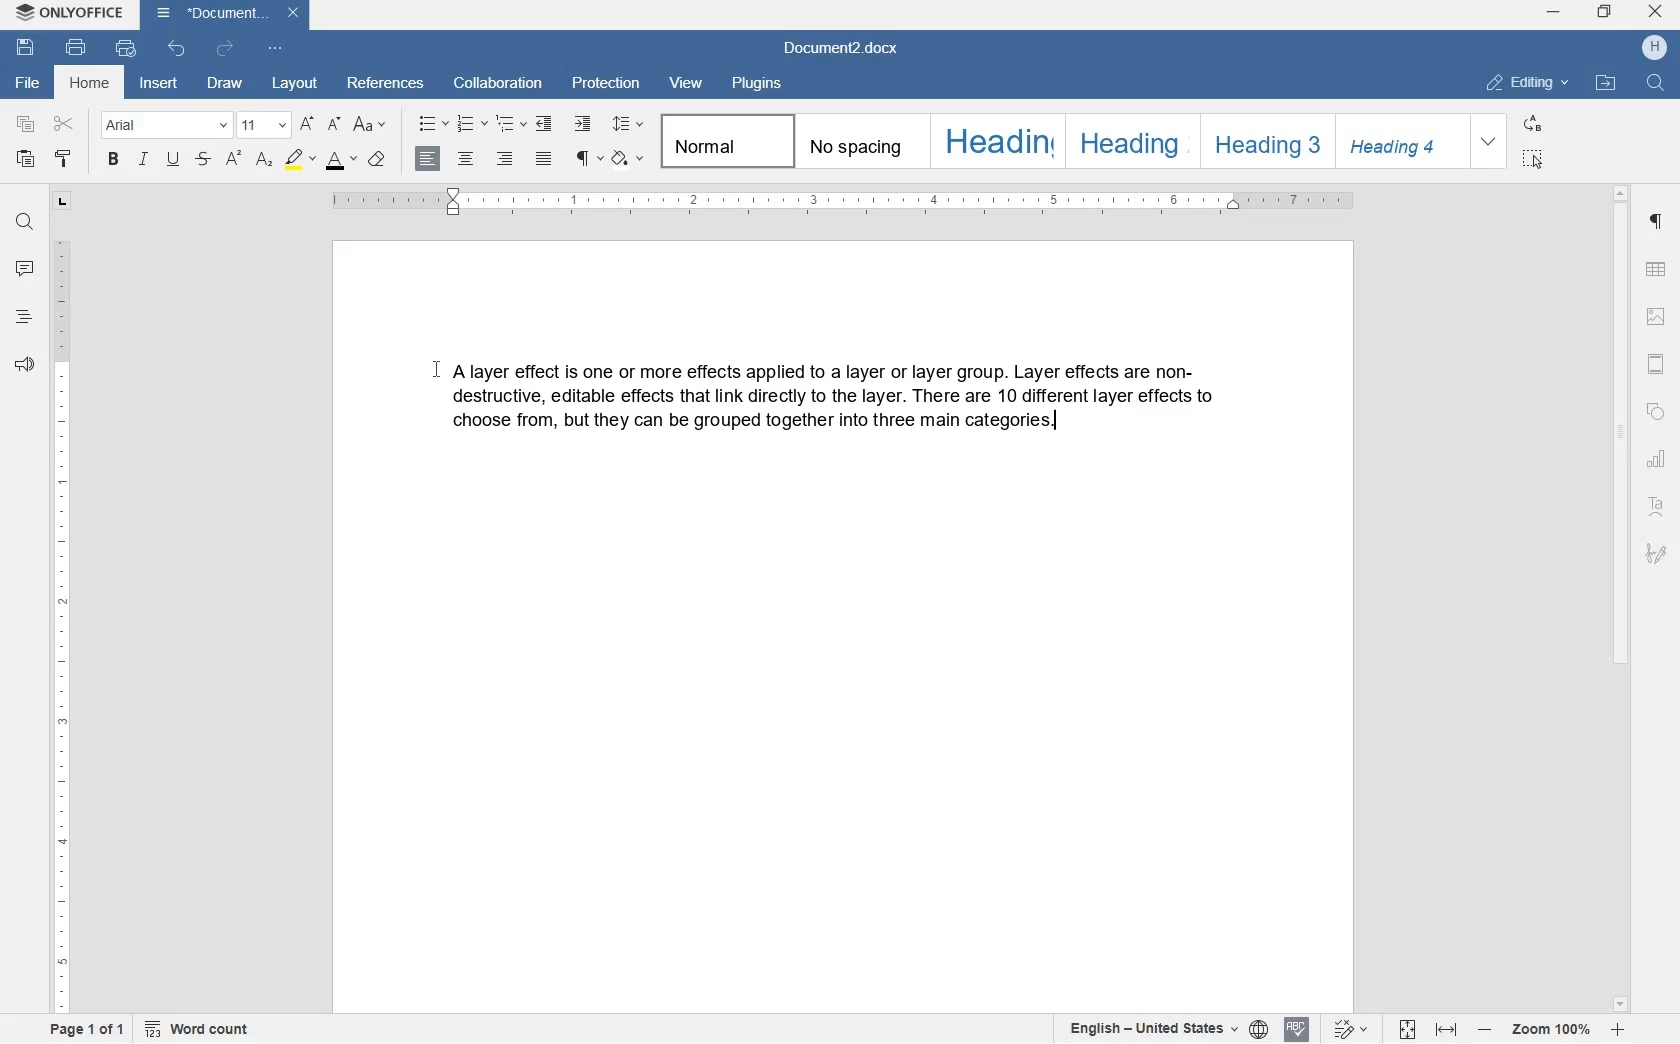 The width and height of the screenshot is (1680, 1044). Describe the element at coordinates (1624, 597) in the screenshot. I see `scrollbar` at that location.